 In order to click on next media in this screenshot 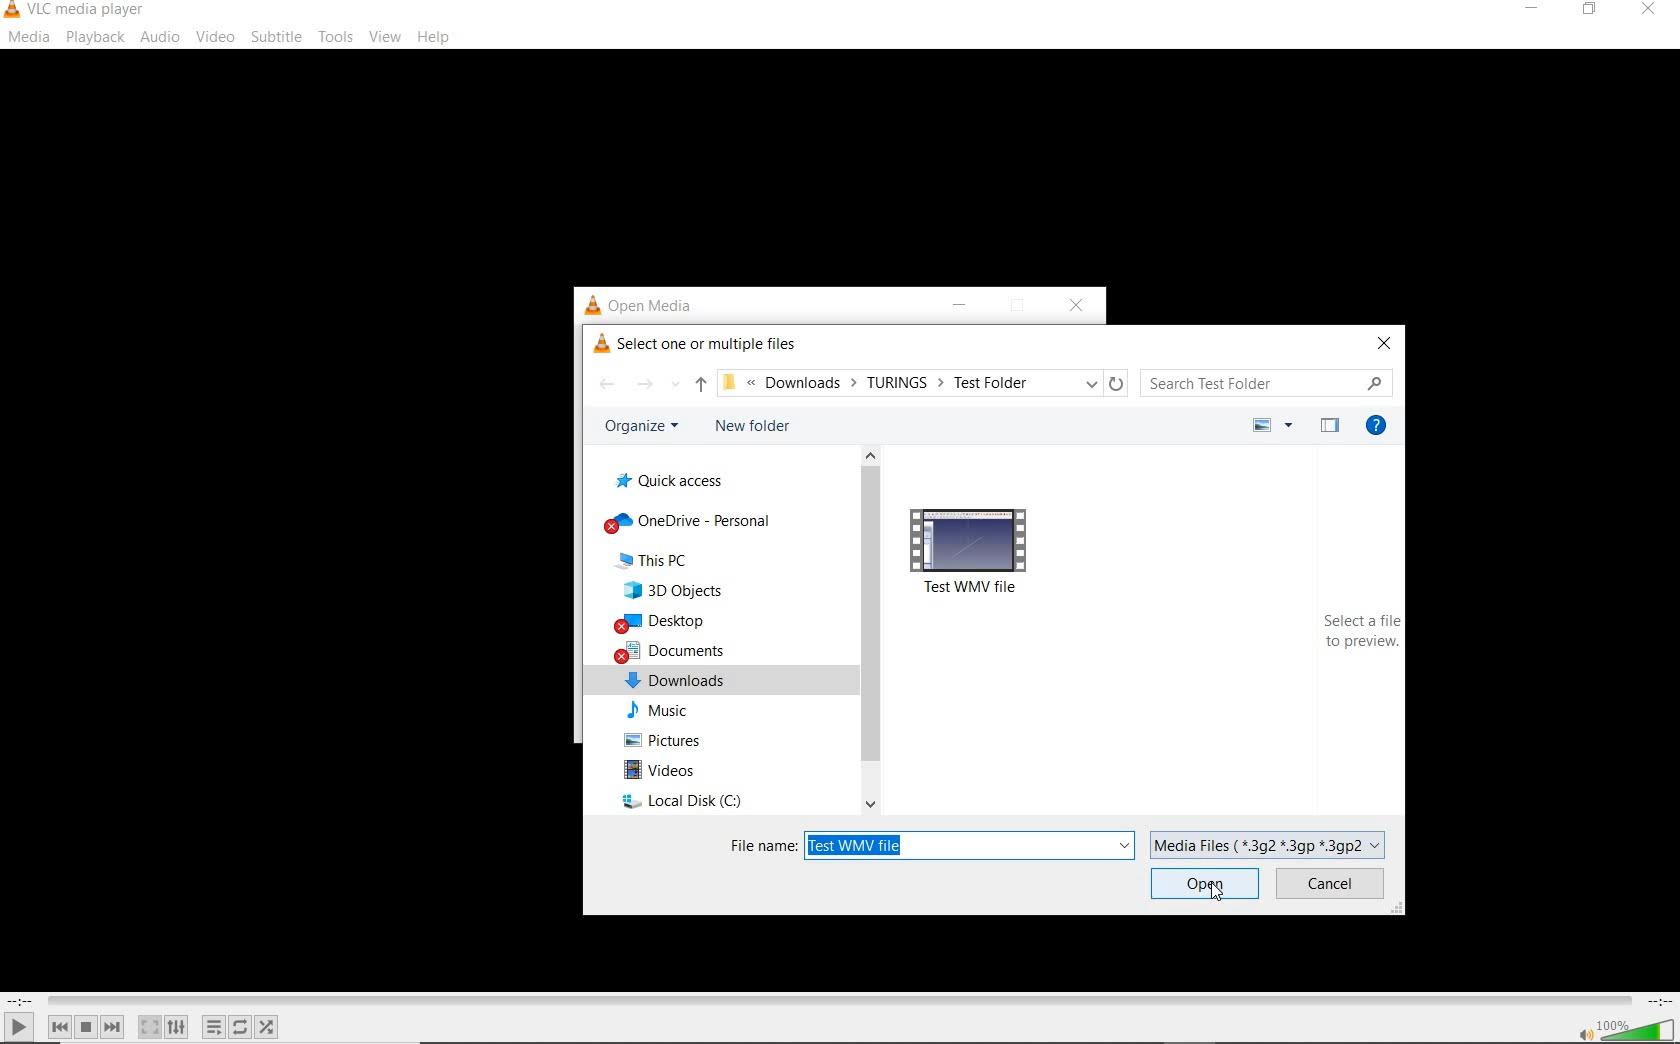, I will do `click(114, 1027)`.